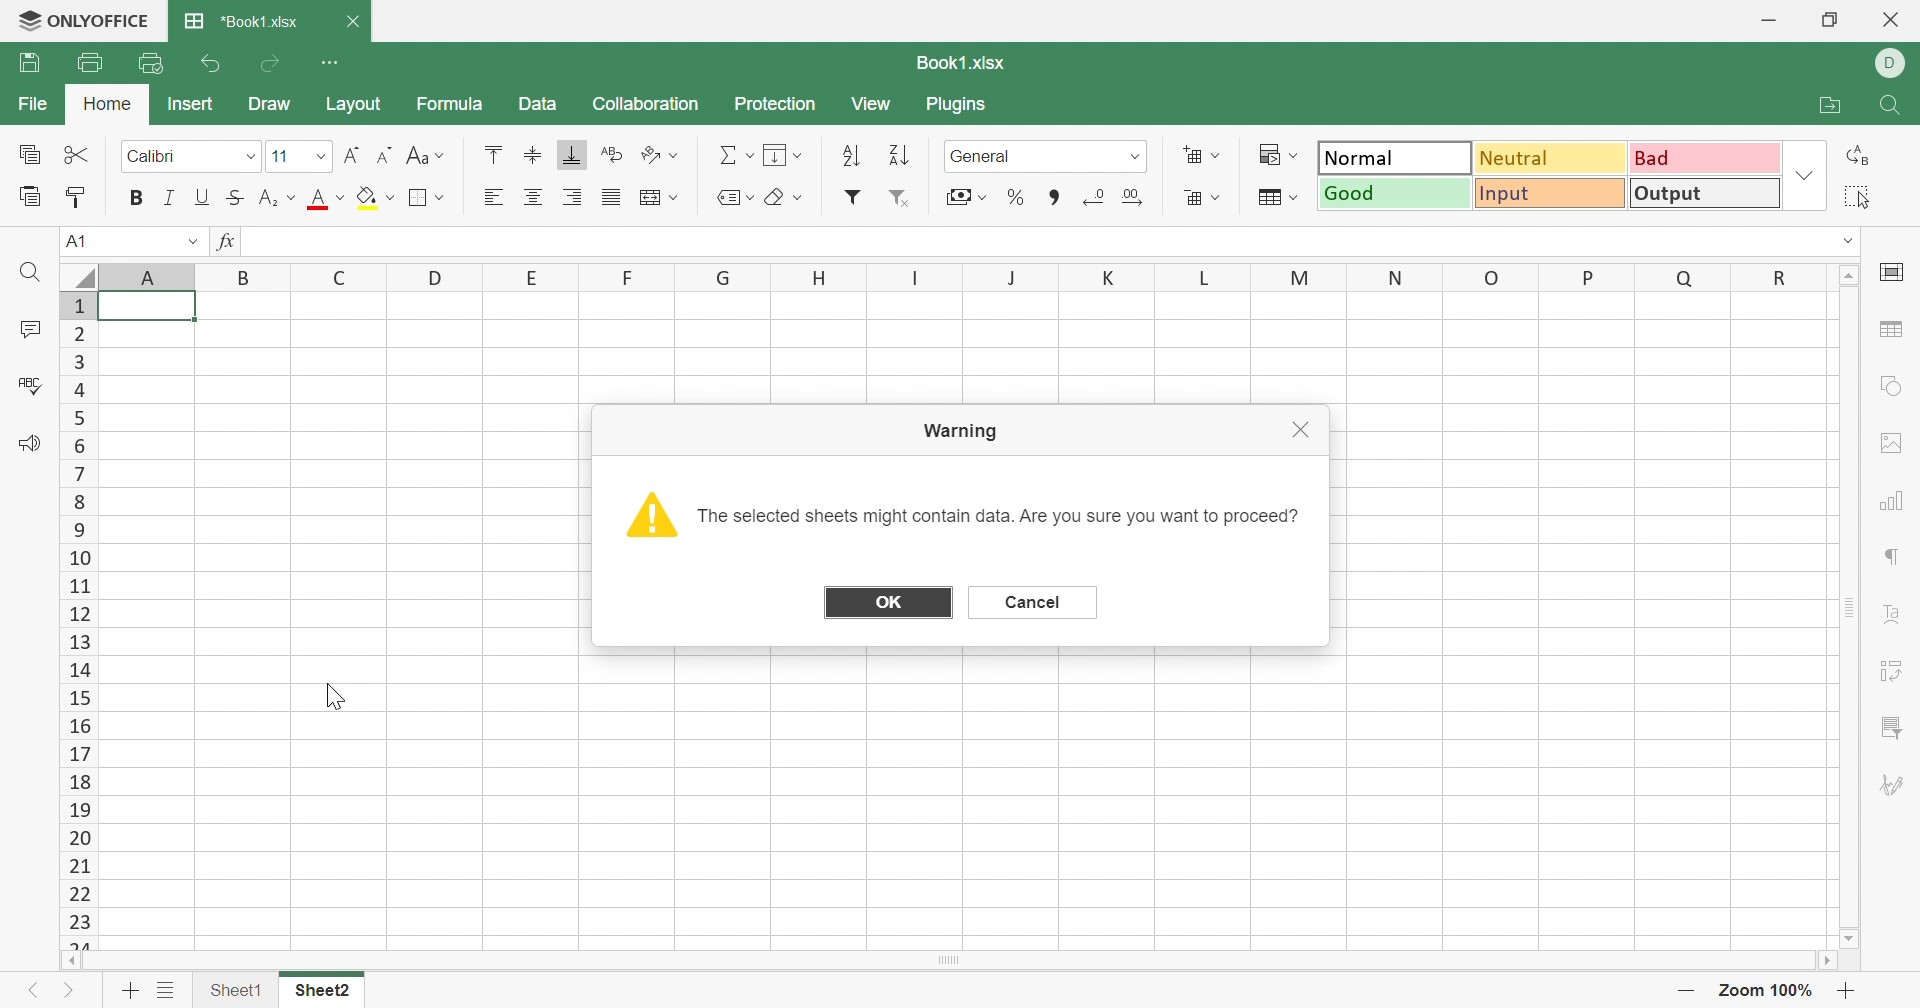 This screenshot has height=1008, width=1920. Describe the element at coordinates (1273, 200) in the screenshot. I see `Format as table template` at that location.